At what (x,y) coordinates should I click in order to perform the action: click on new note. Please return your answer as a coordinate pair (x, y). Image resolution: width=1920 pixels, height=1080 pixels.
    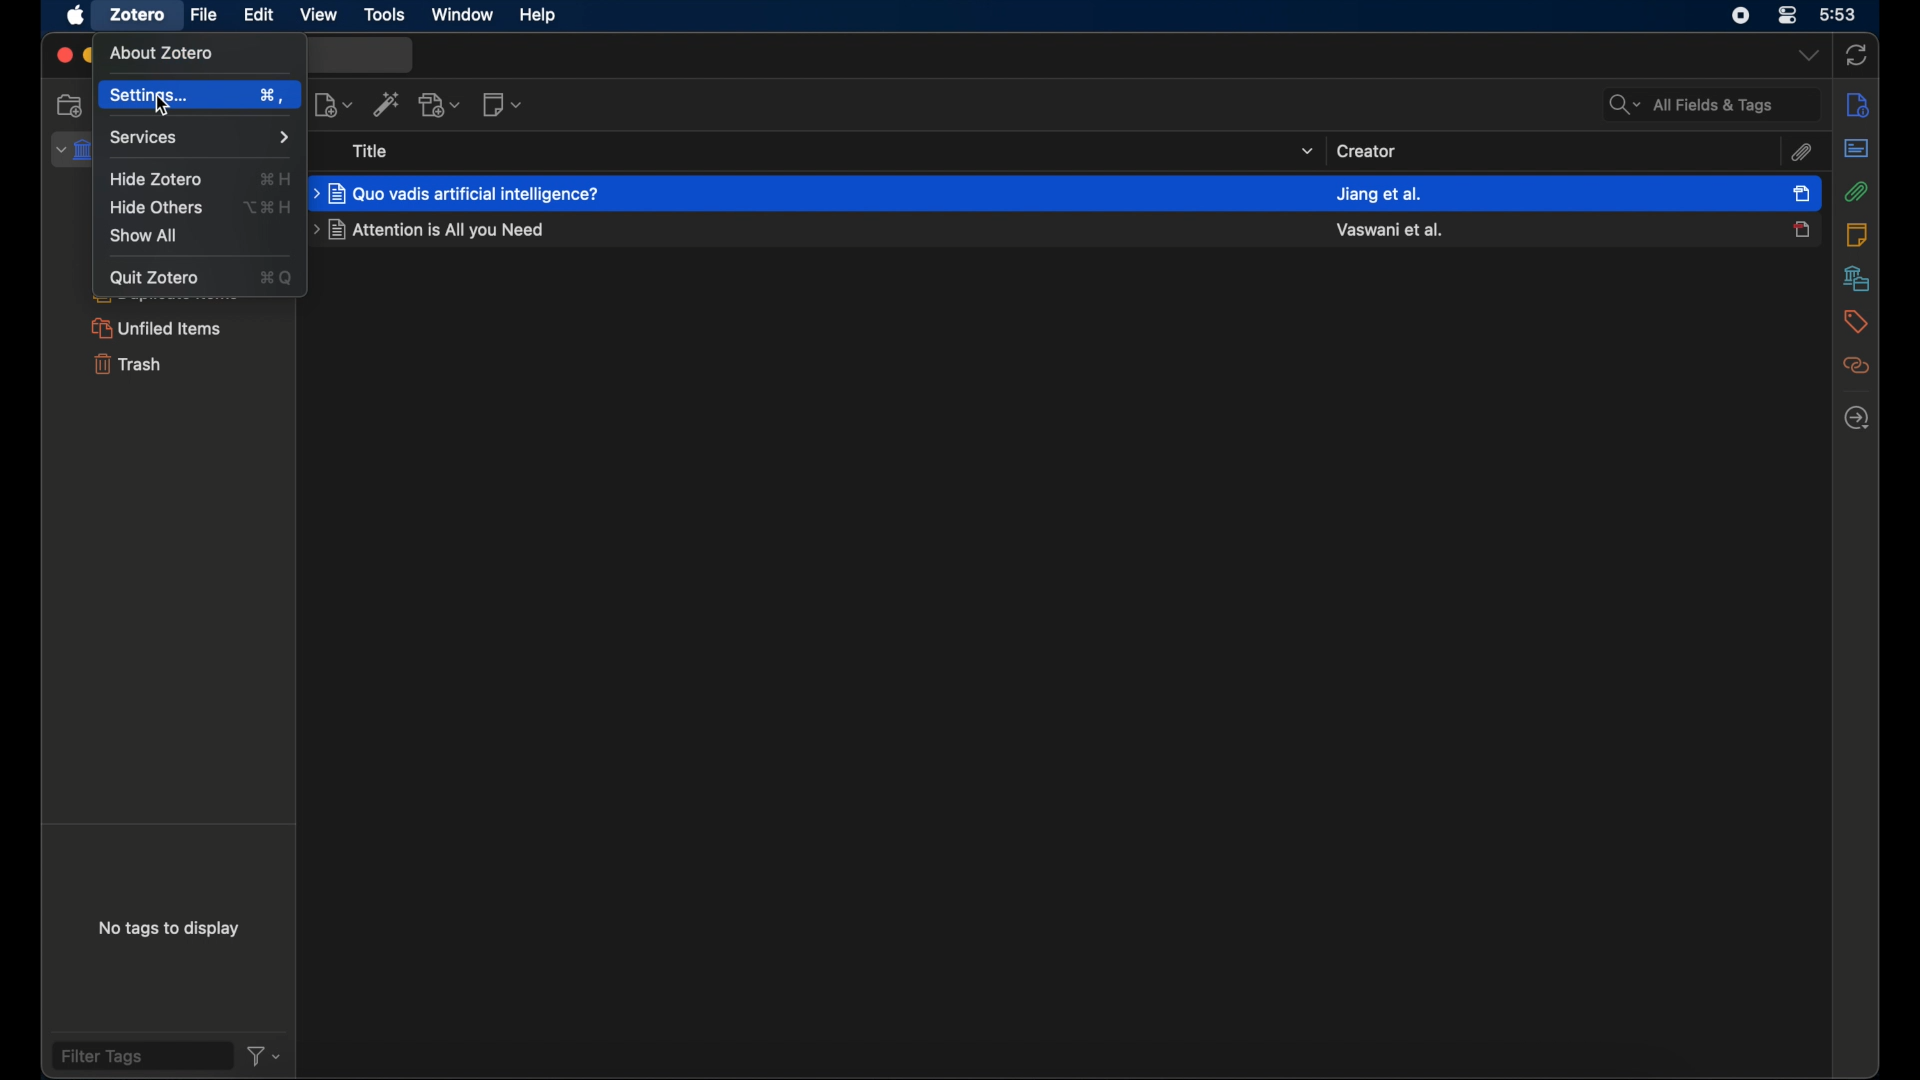
    Looking at the image, I should click on (503, 104).